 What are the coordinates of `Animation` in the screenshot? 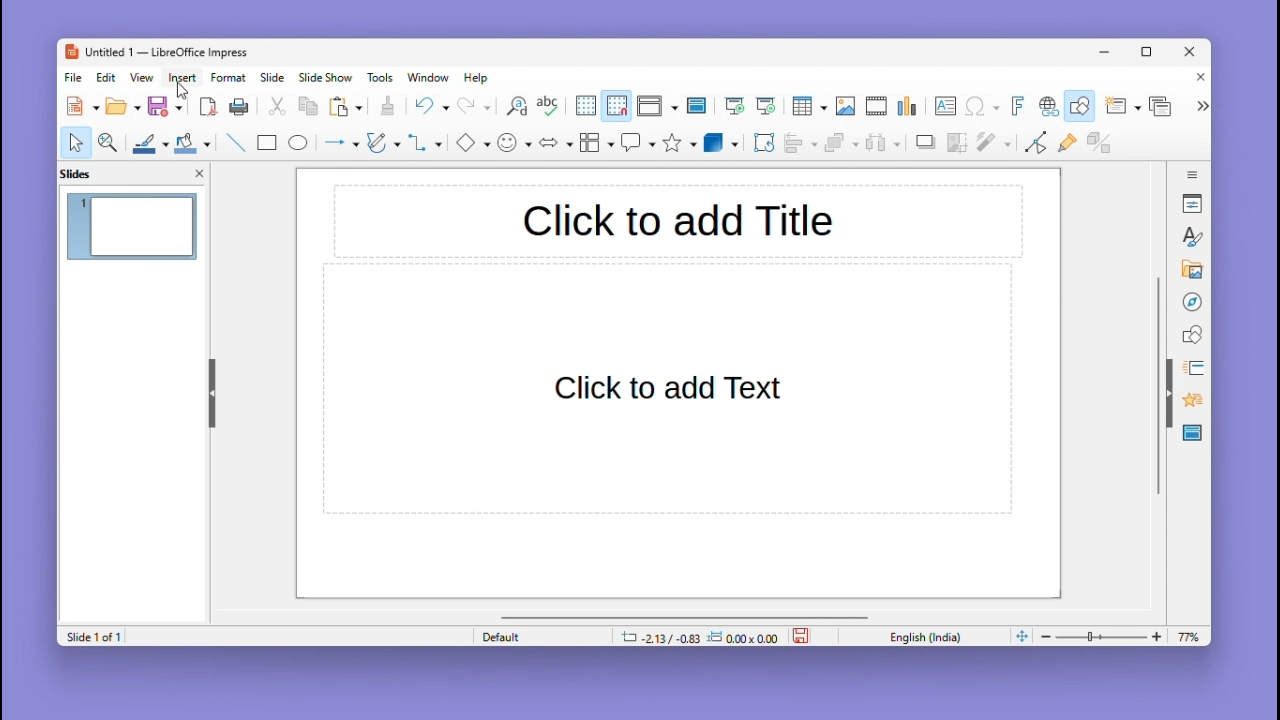 It's located at (1190, 368).